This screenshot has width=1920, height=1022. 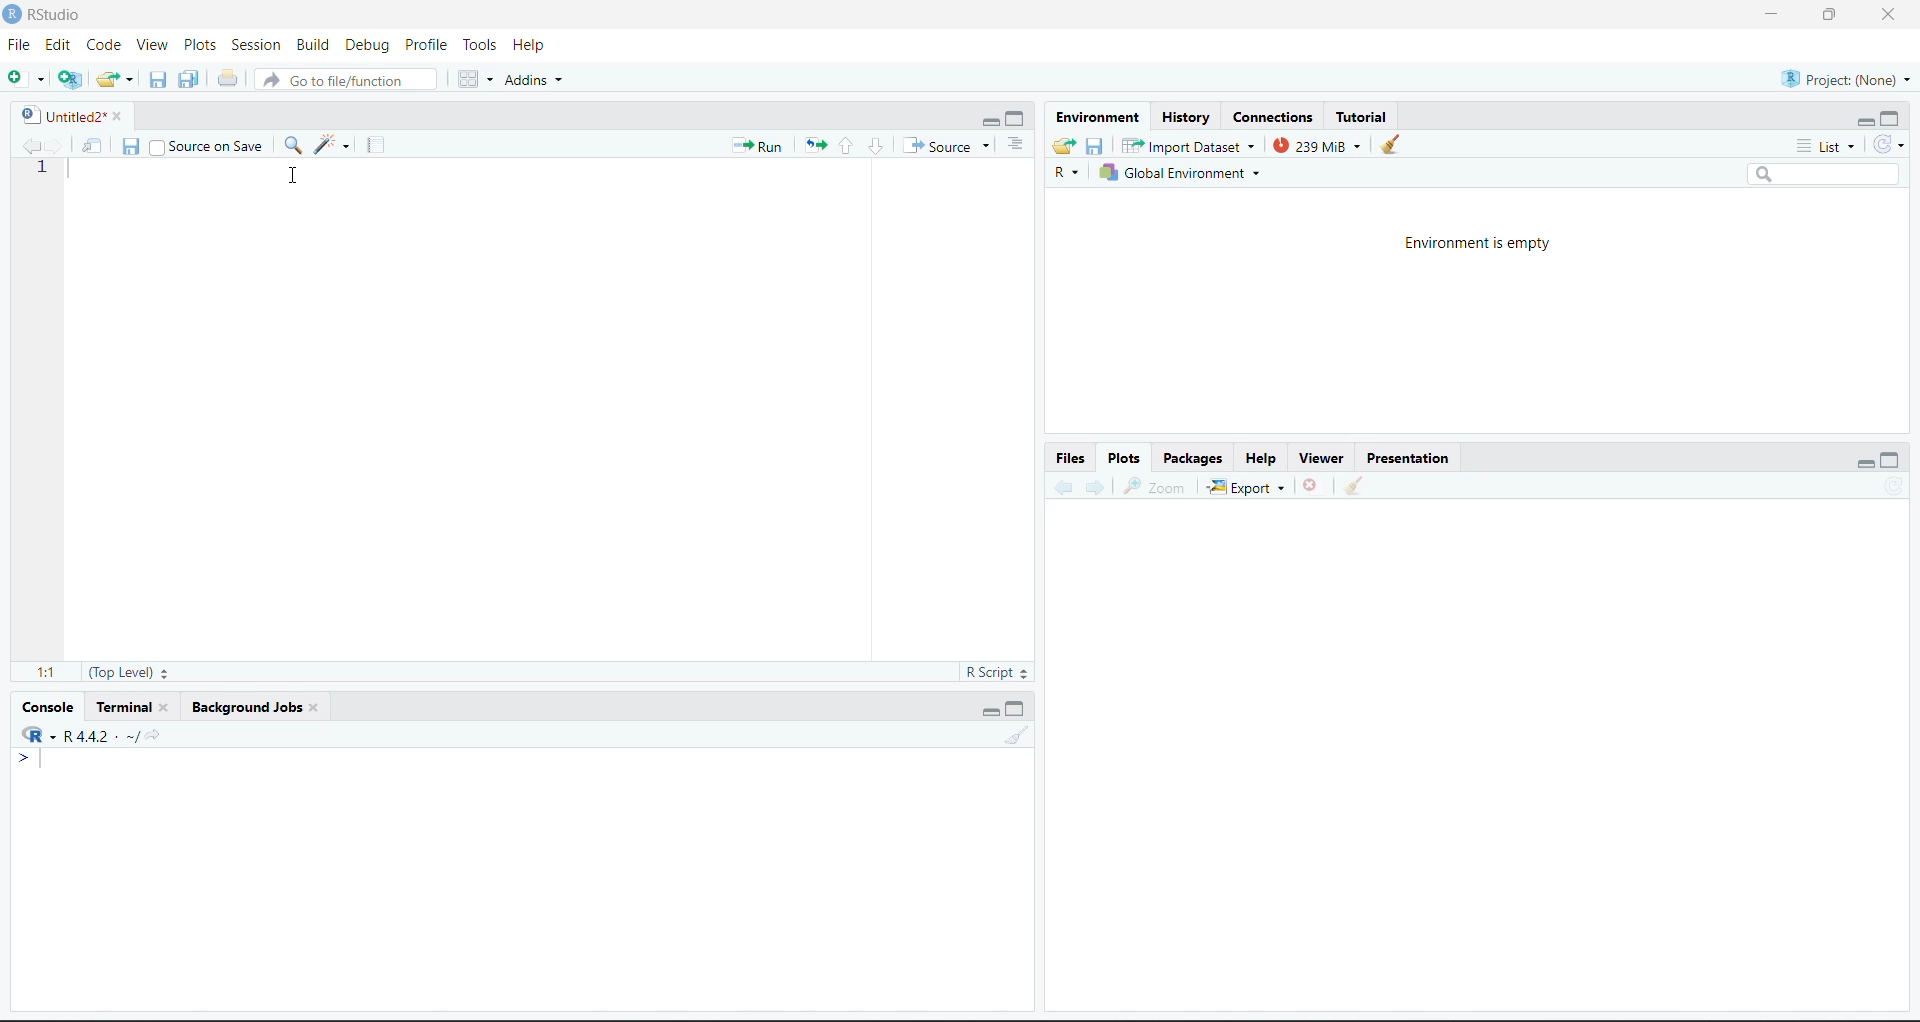 What do you see at coordinates (470, 77) in the screenshot?
I see `Workspace panes` at bounding box center [470, 77].